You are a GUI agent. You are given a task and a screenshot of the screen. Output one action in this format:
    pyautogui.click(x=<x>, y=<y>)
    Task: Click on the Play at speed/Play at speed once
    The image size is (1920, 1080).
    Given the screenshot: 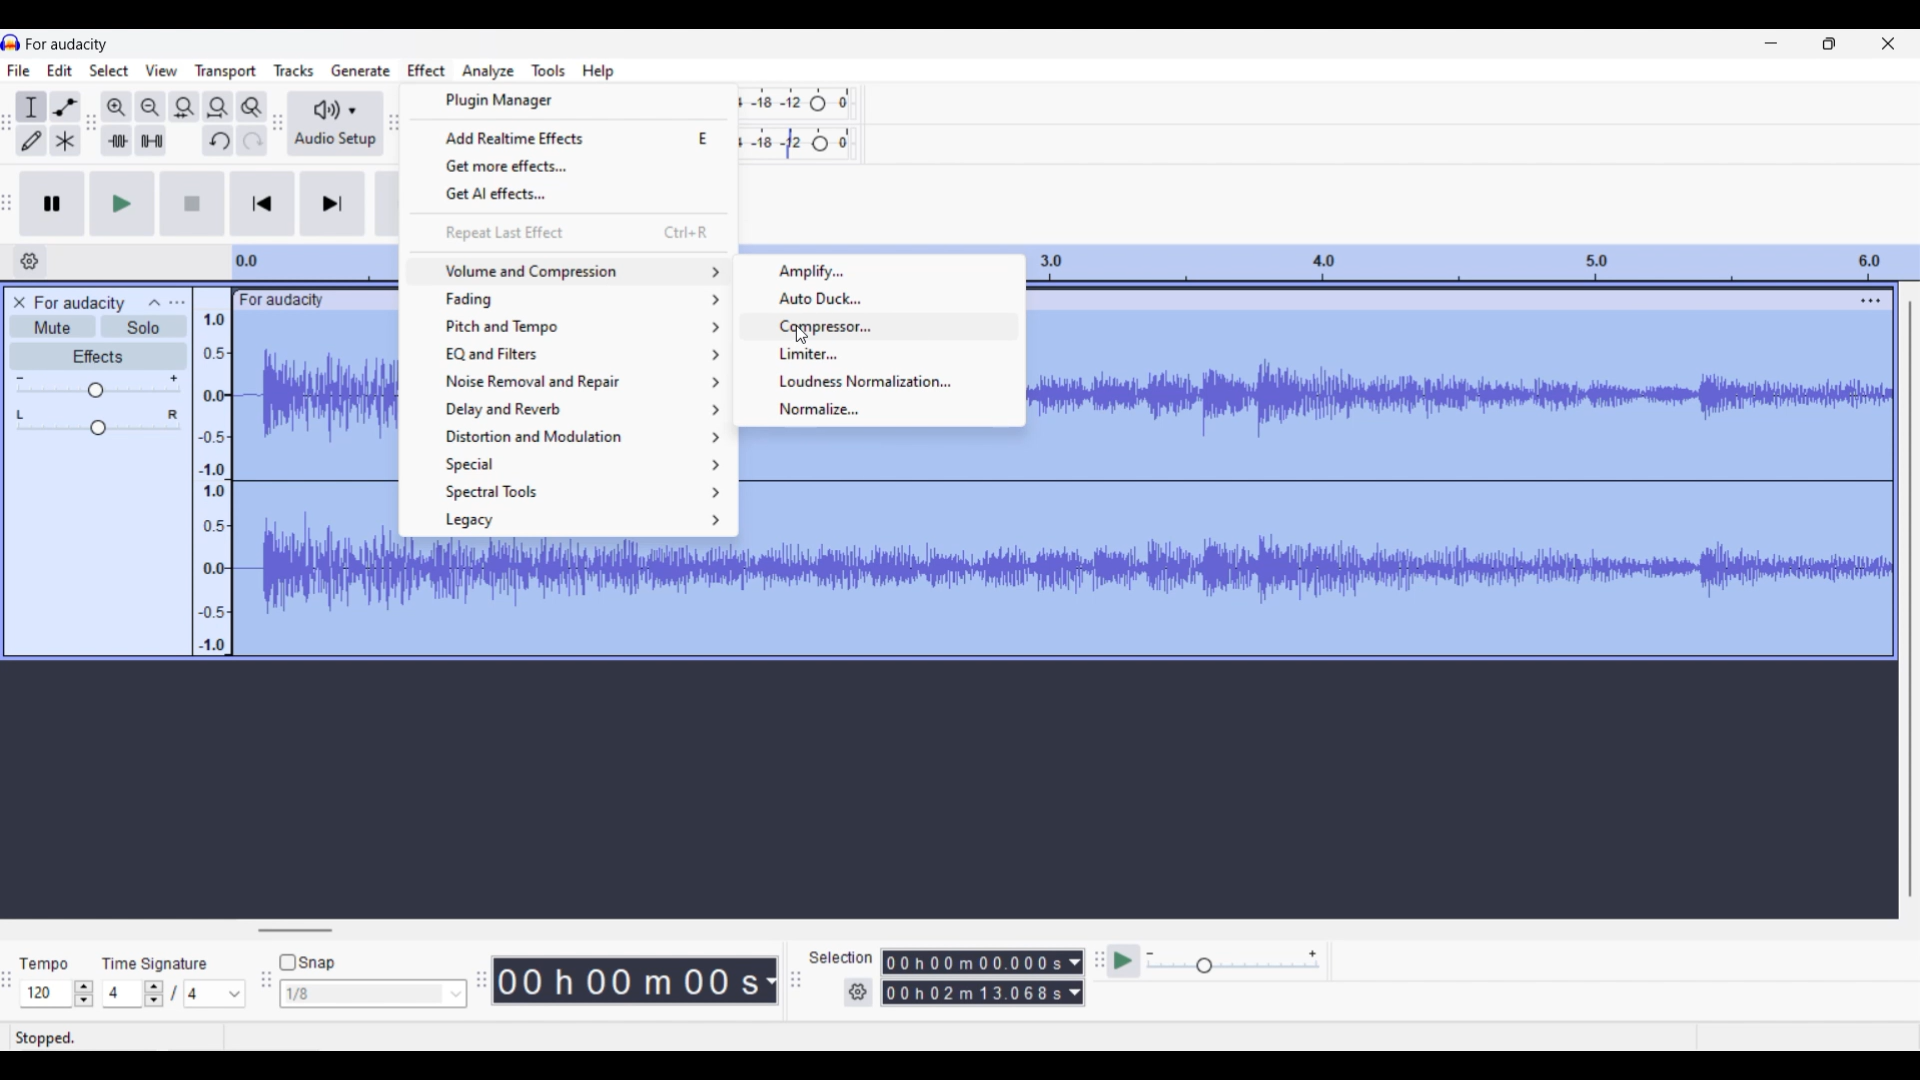 What is the action you would take?
    pyautogui.click(x=1123, y=961)
    